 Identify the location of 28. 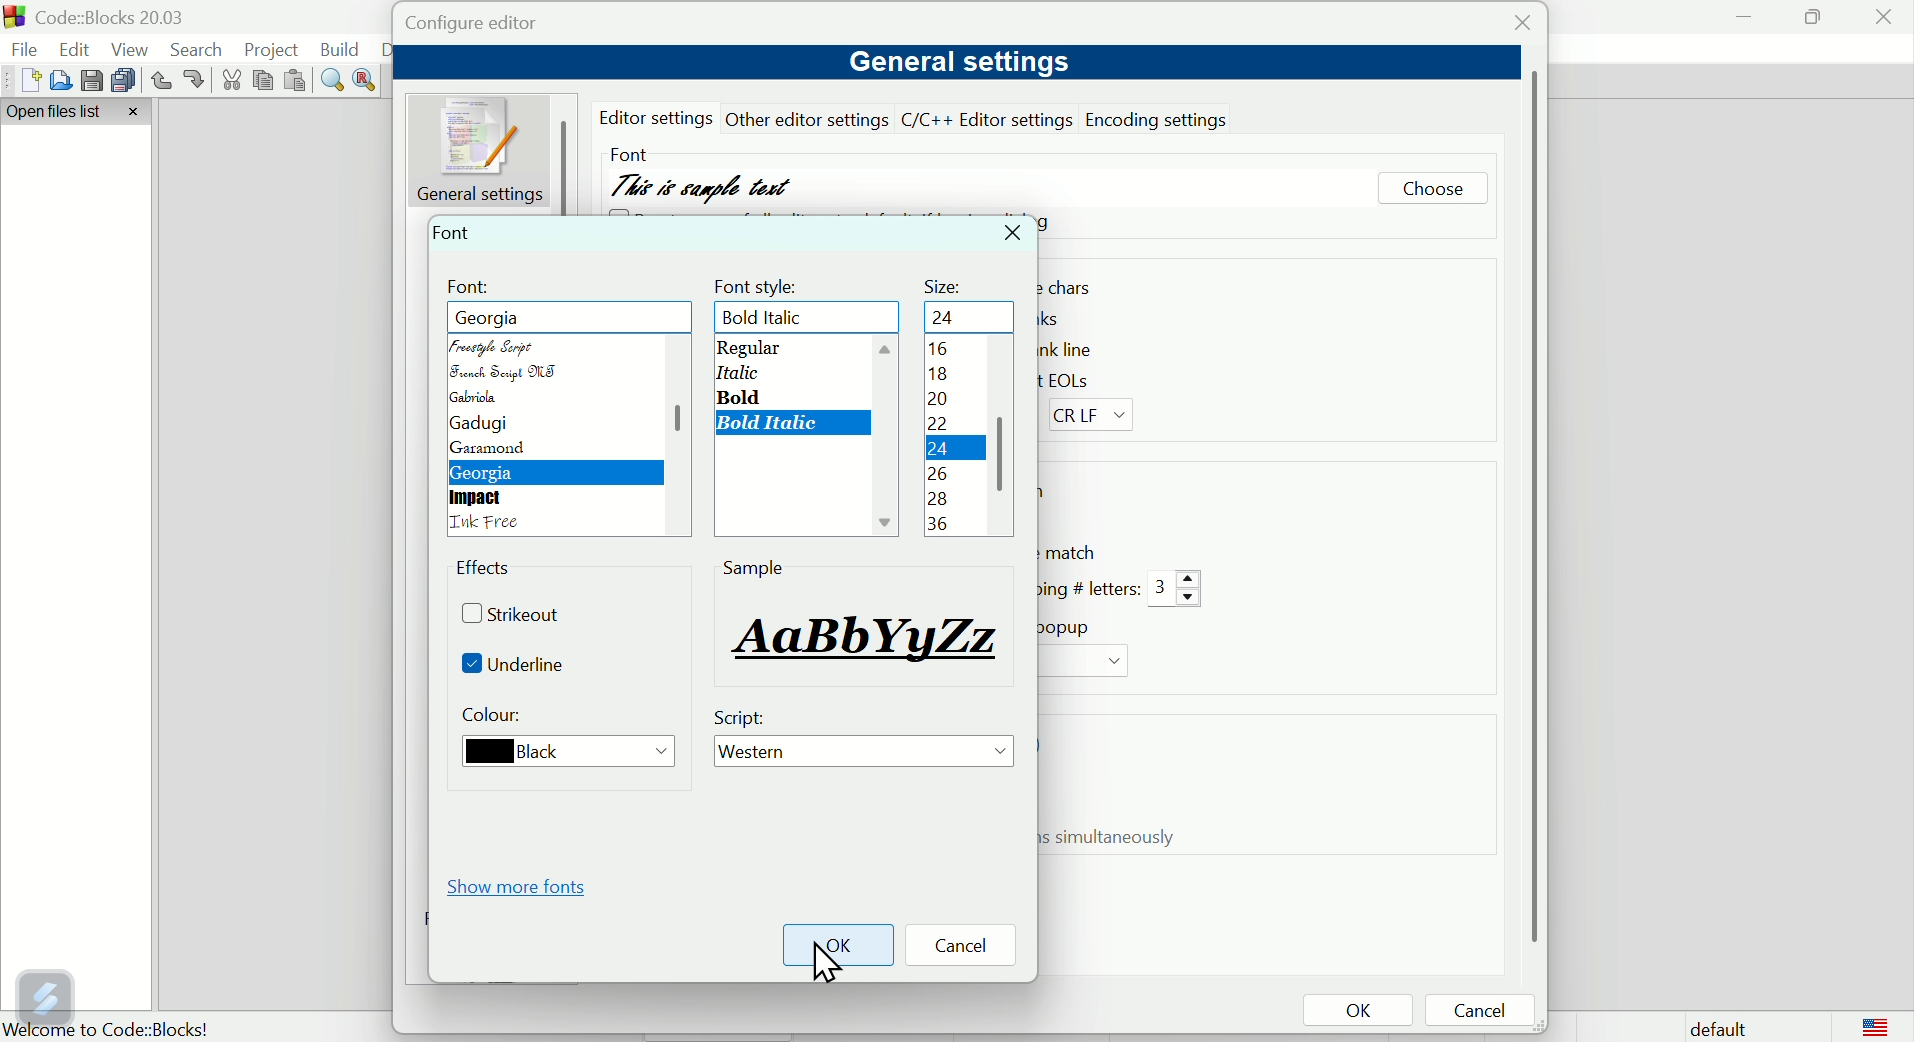
(938, 499).